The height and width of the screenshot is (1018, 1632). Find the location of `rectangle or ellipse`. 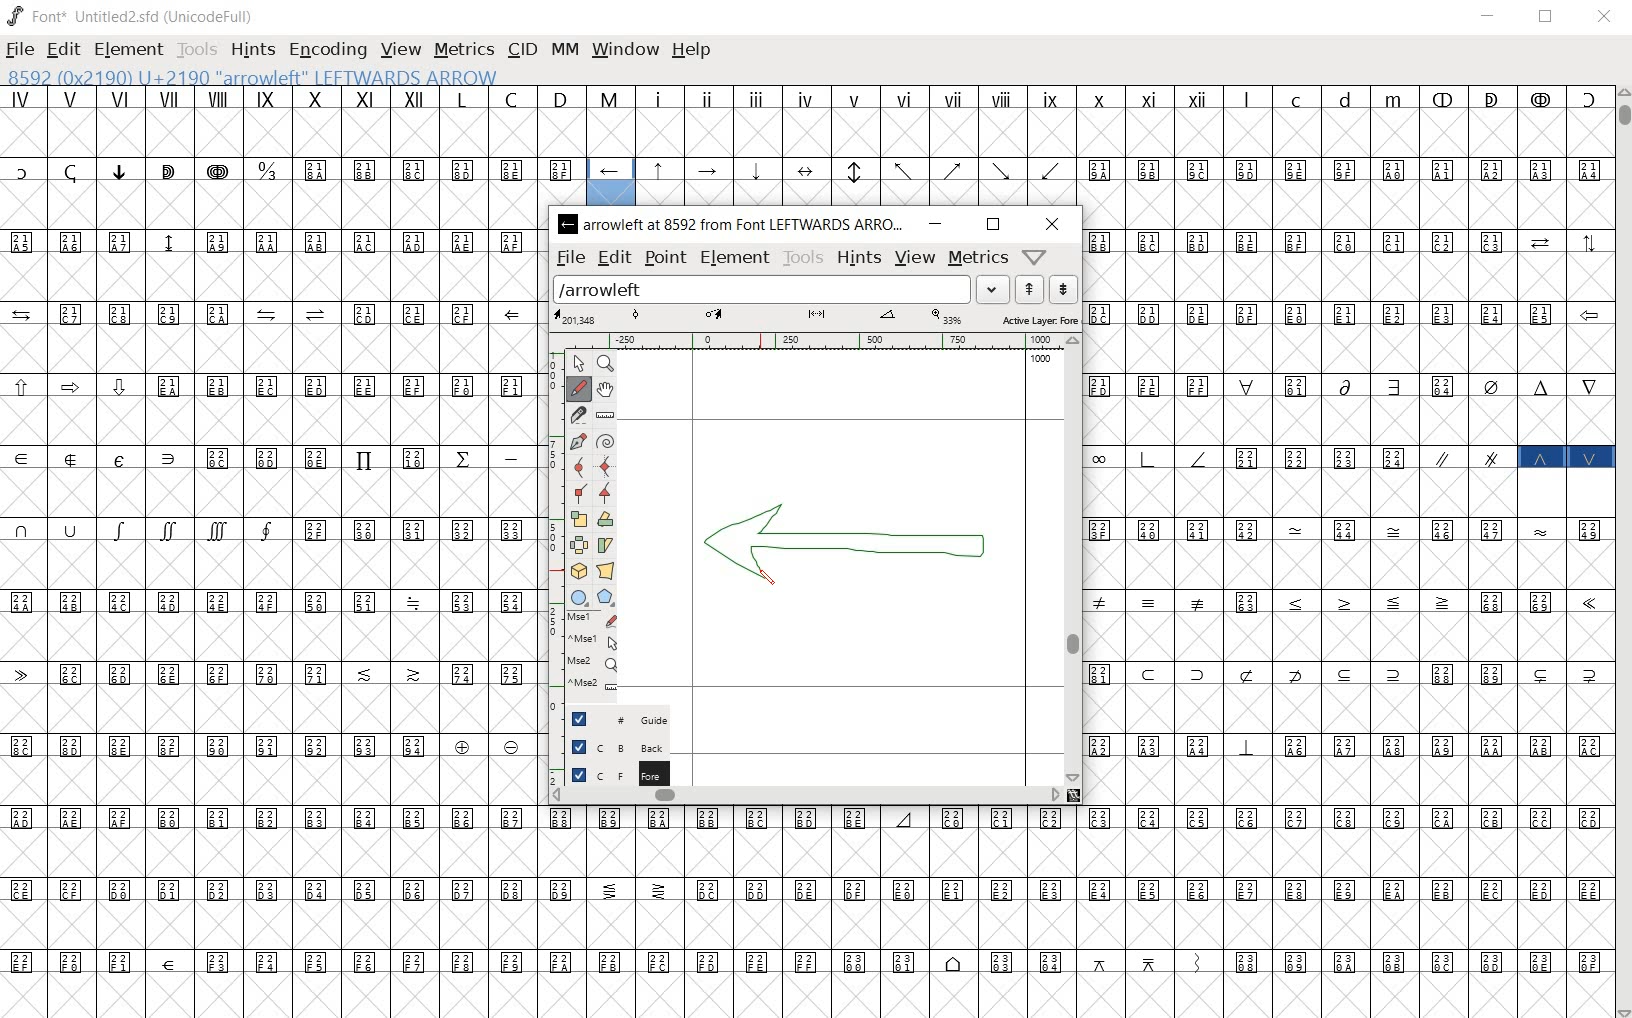

rectangle or ellipse is located at coordinates (580, 598).